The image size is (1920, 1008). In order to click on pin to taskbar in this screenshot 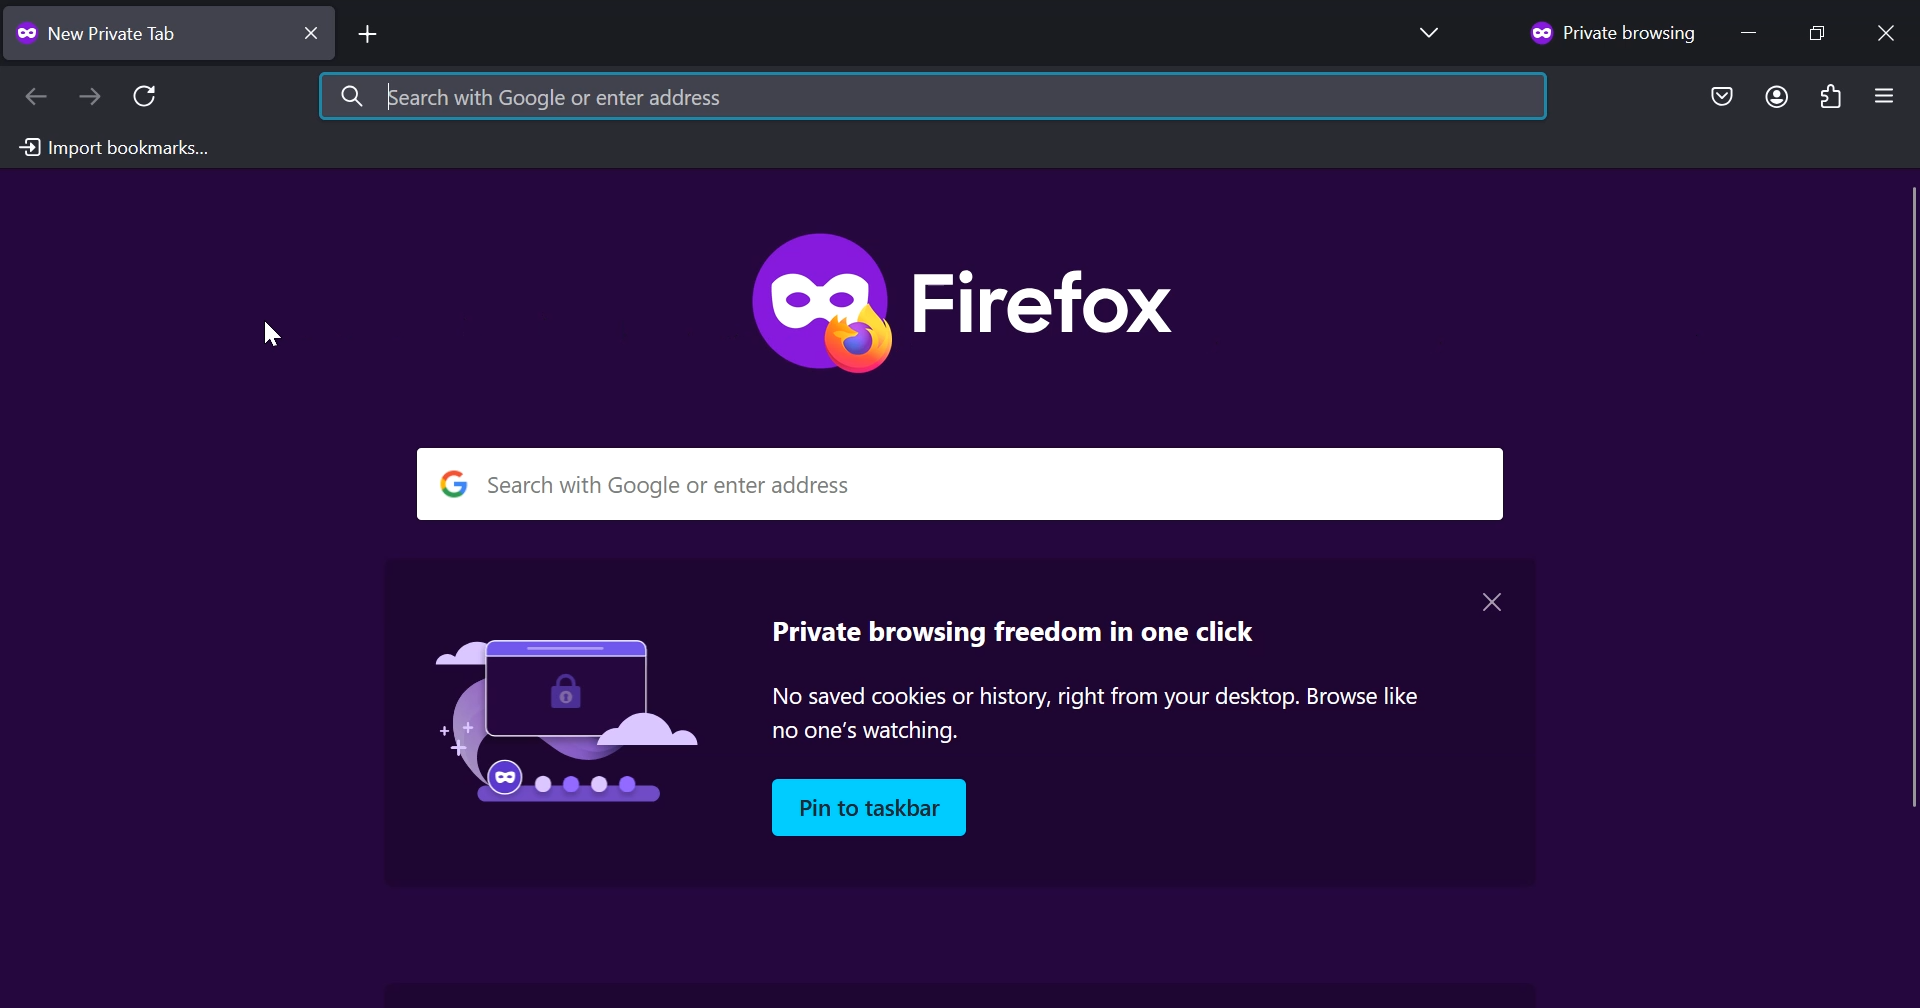, I will do `click(869, 807)`.